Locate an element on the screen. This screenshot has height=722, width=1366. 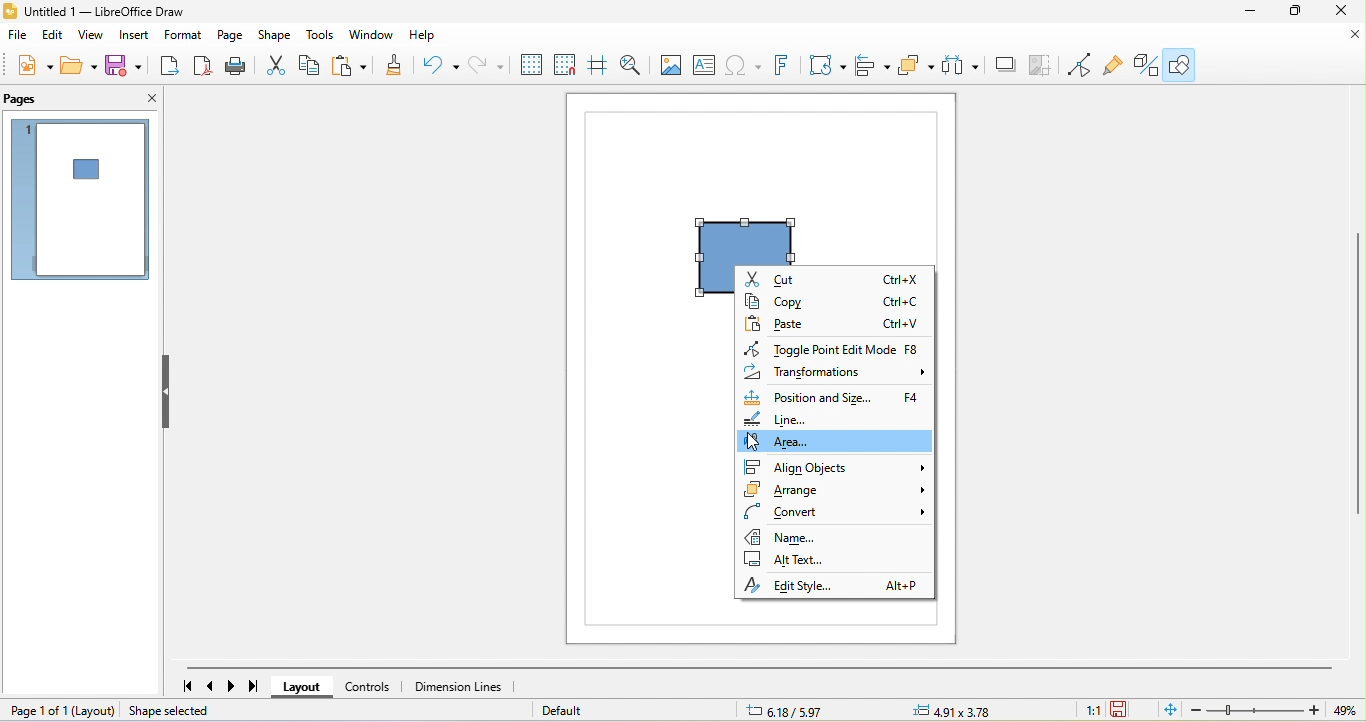
helpline while moving is located at coordinates (596, 66).